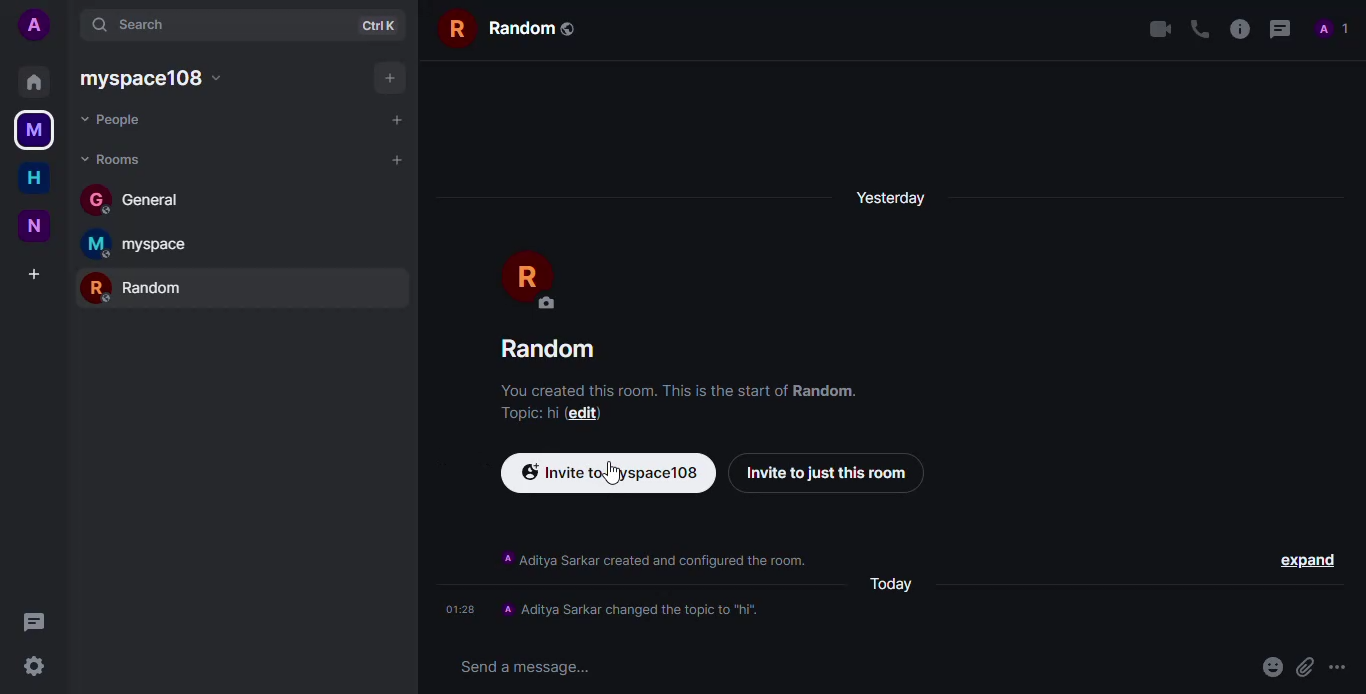 The height and width of the screenshot is (694, 1366). Describe the element at coordinates (33, 224) in the screenshot. I see `new` at that location.